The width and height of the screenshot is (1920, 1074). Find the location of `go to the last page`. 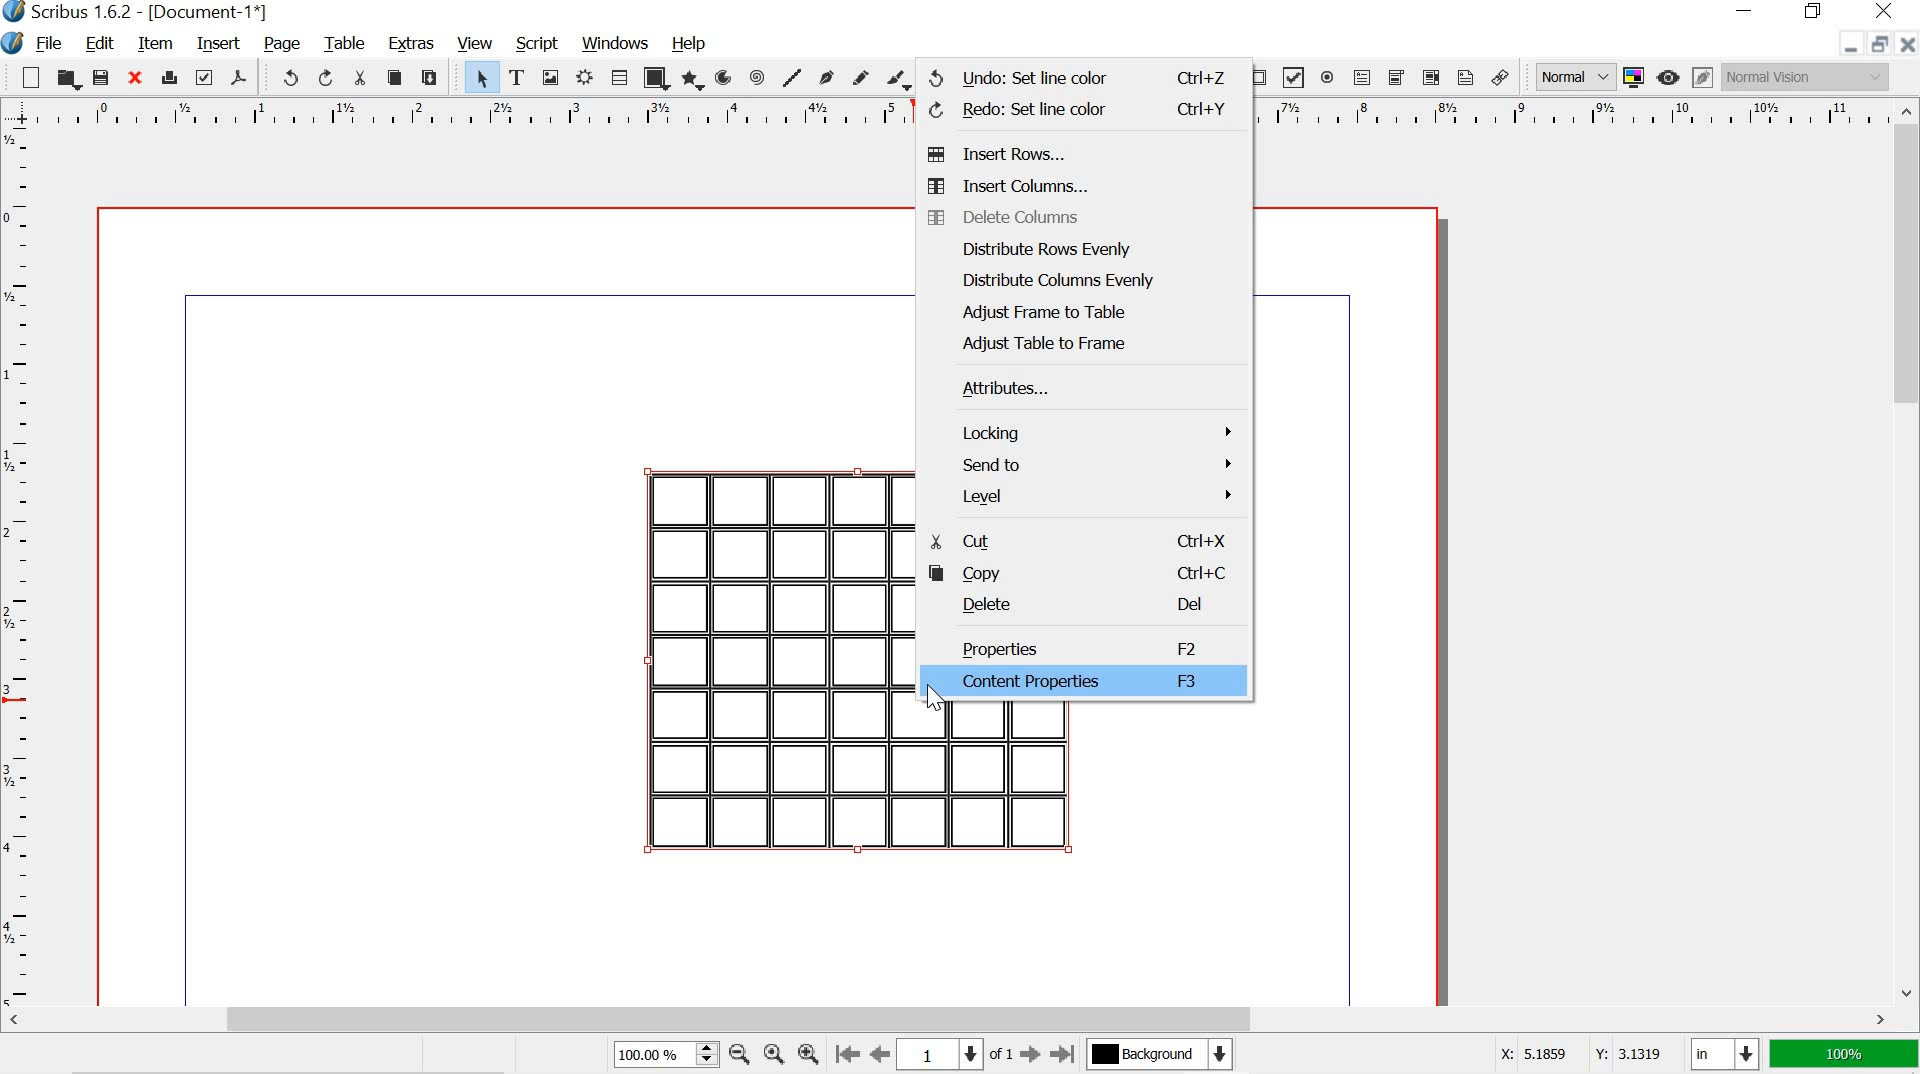

go to the last page is located at coordinates (1063, 1052).